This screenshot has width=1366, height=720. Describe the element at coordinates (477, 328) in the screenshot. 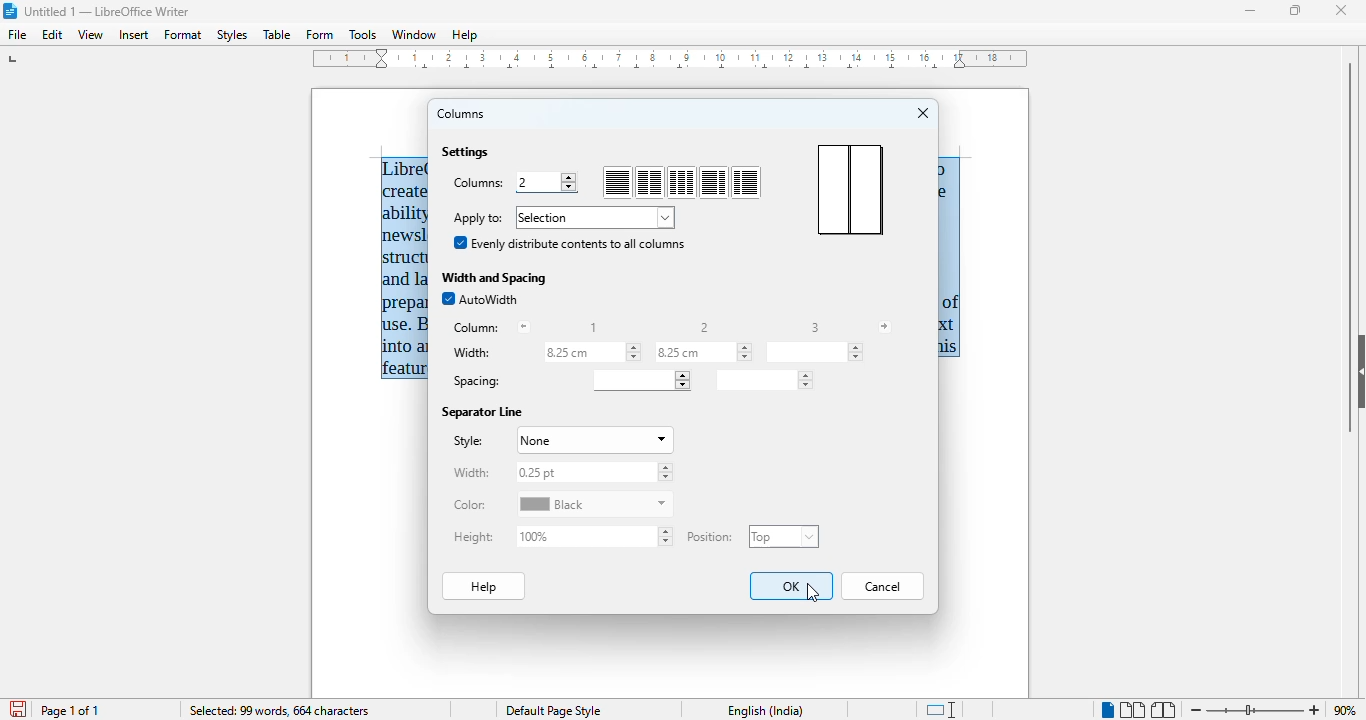

I see `column: ` at that location.